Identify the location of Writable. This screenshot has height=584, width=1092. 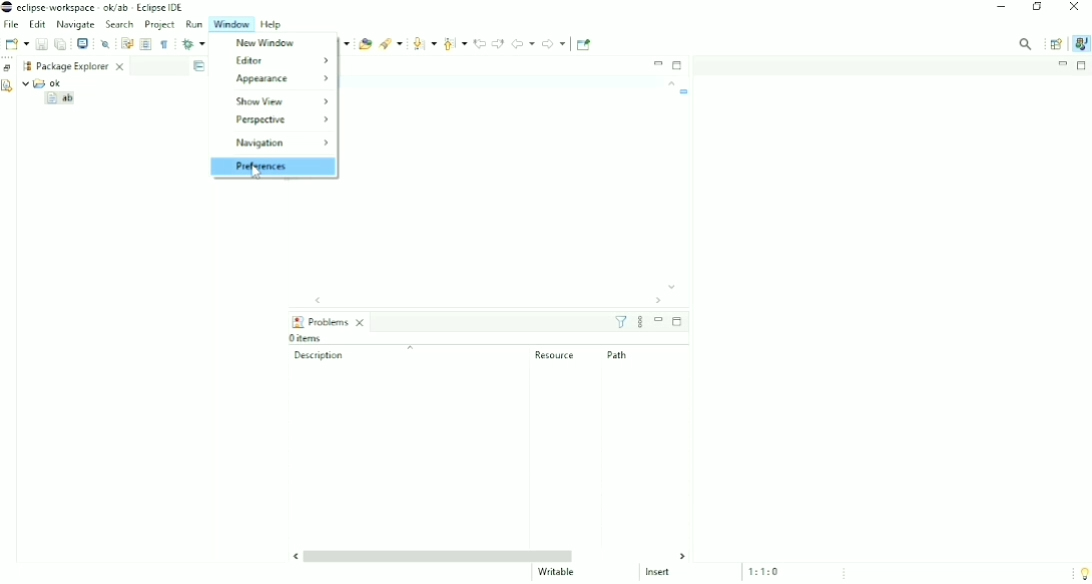
(558, 573).